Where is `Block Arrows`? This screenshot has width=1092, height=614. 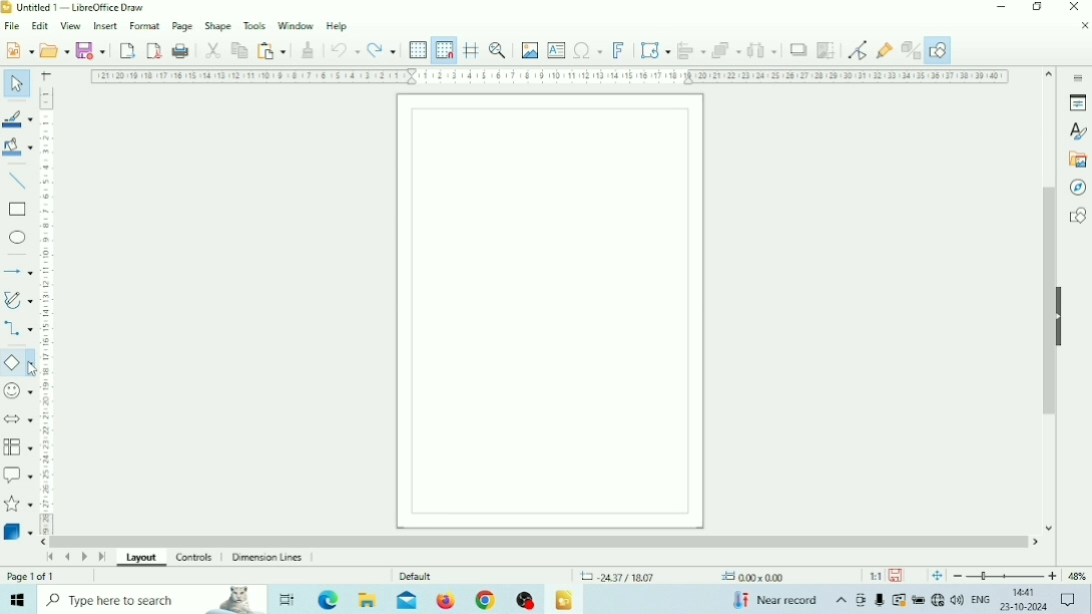
Block Arrows is located at coordinates (18, 418).